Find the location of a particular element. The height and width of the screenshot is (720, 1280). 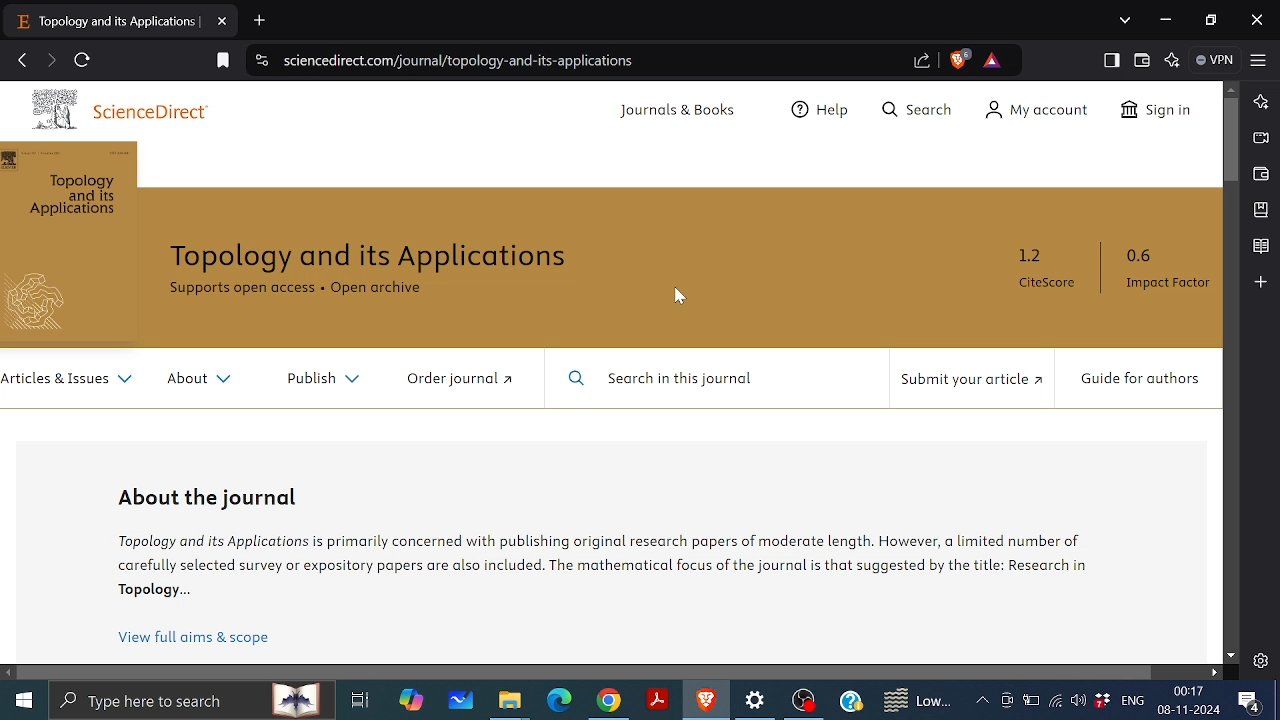

Close current tab is located at coordinates (223, 22).